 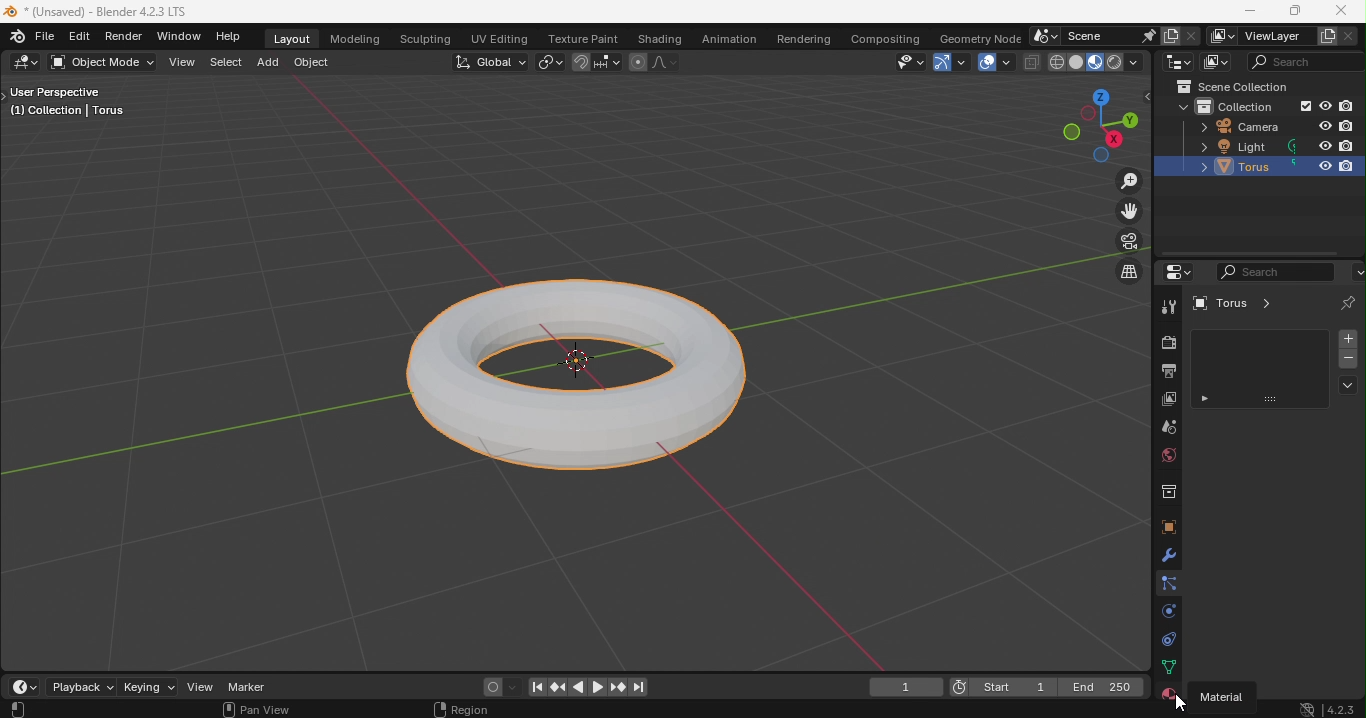 I want to click on Pin scene to workspace, so click(x=1146, y=35).